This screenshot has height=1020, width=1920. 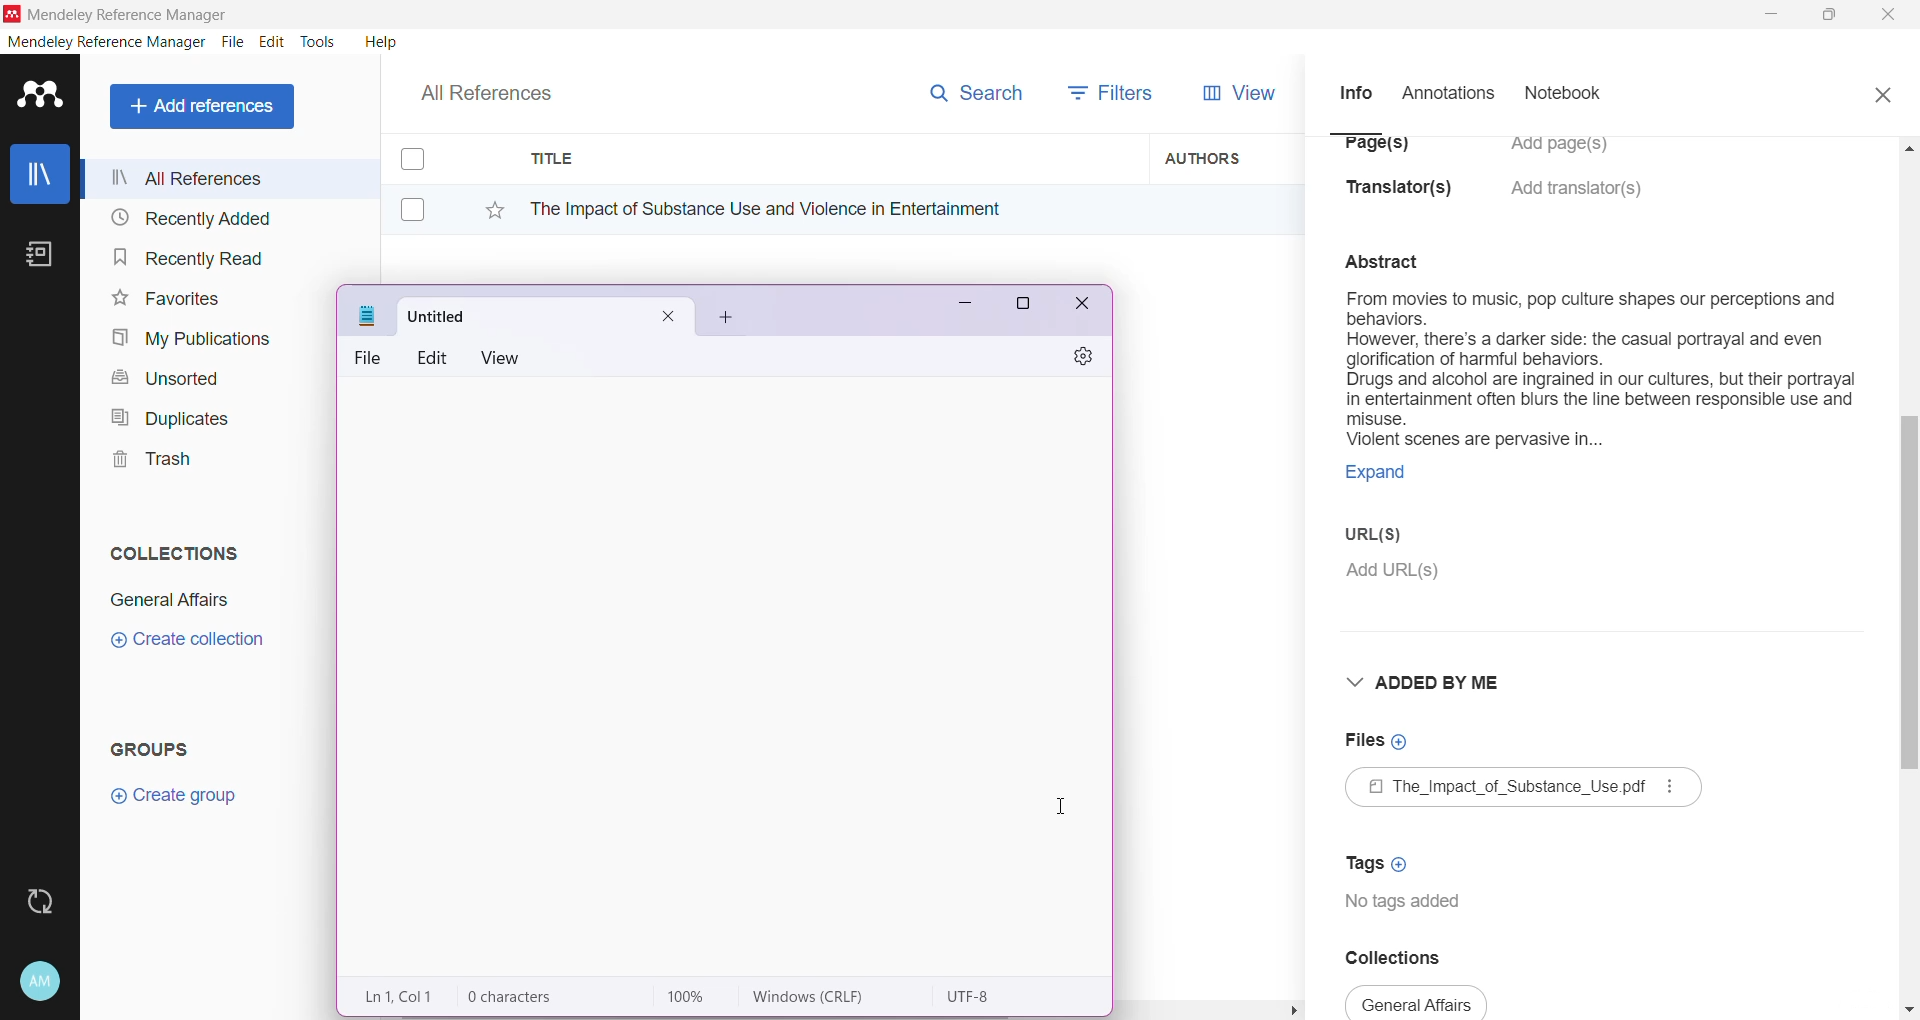 I want to click on abstract, so click(x=1394, y=259).